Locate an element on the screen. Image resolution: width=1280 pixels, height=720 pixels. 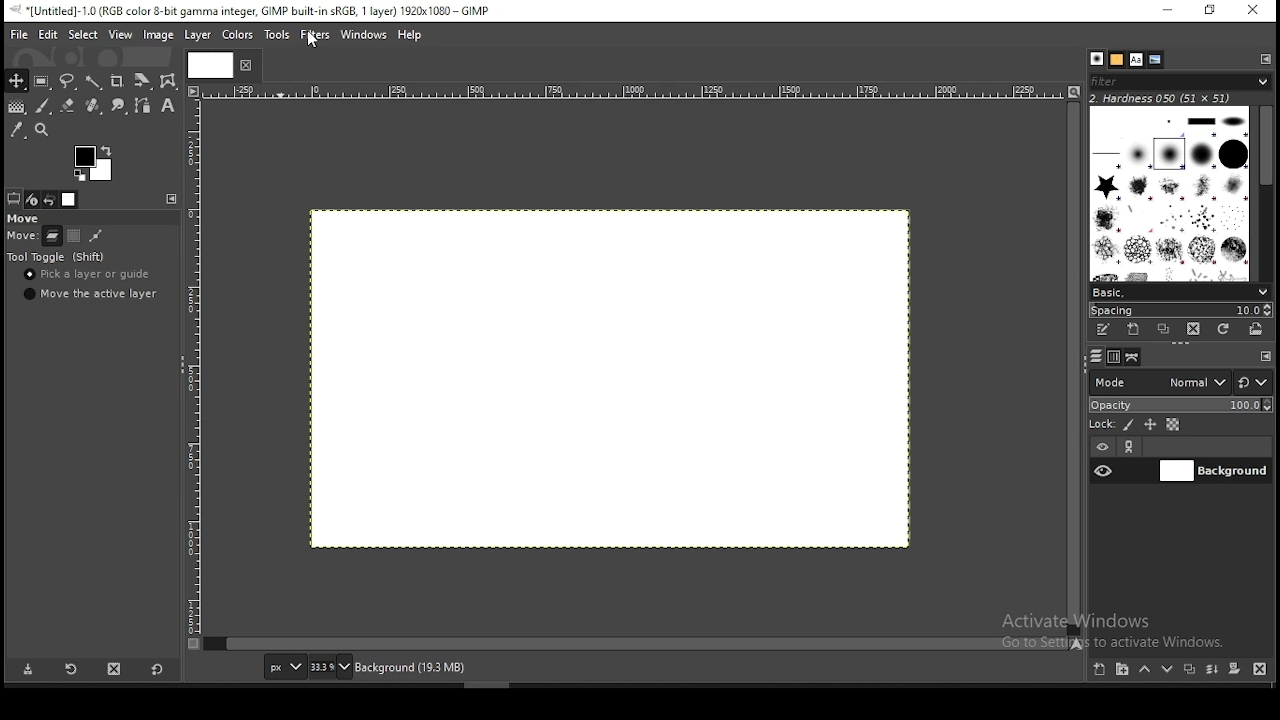
horizontal scroll bar is located at coordinates (1075, 367).